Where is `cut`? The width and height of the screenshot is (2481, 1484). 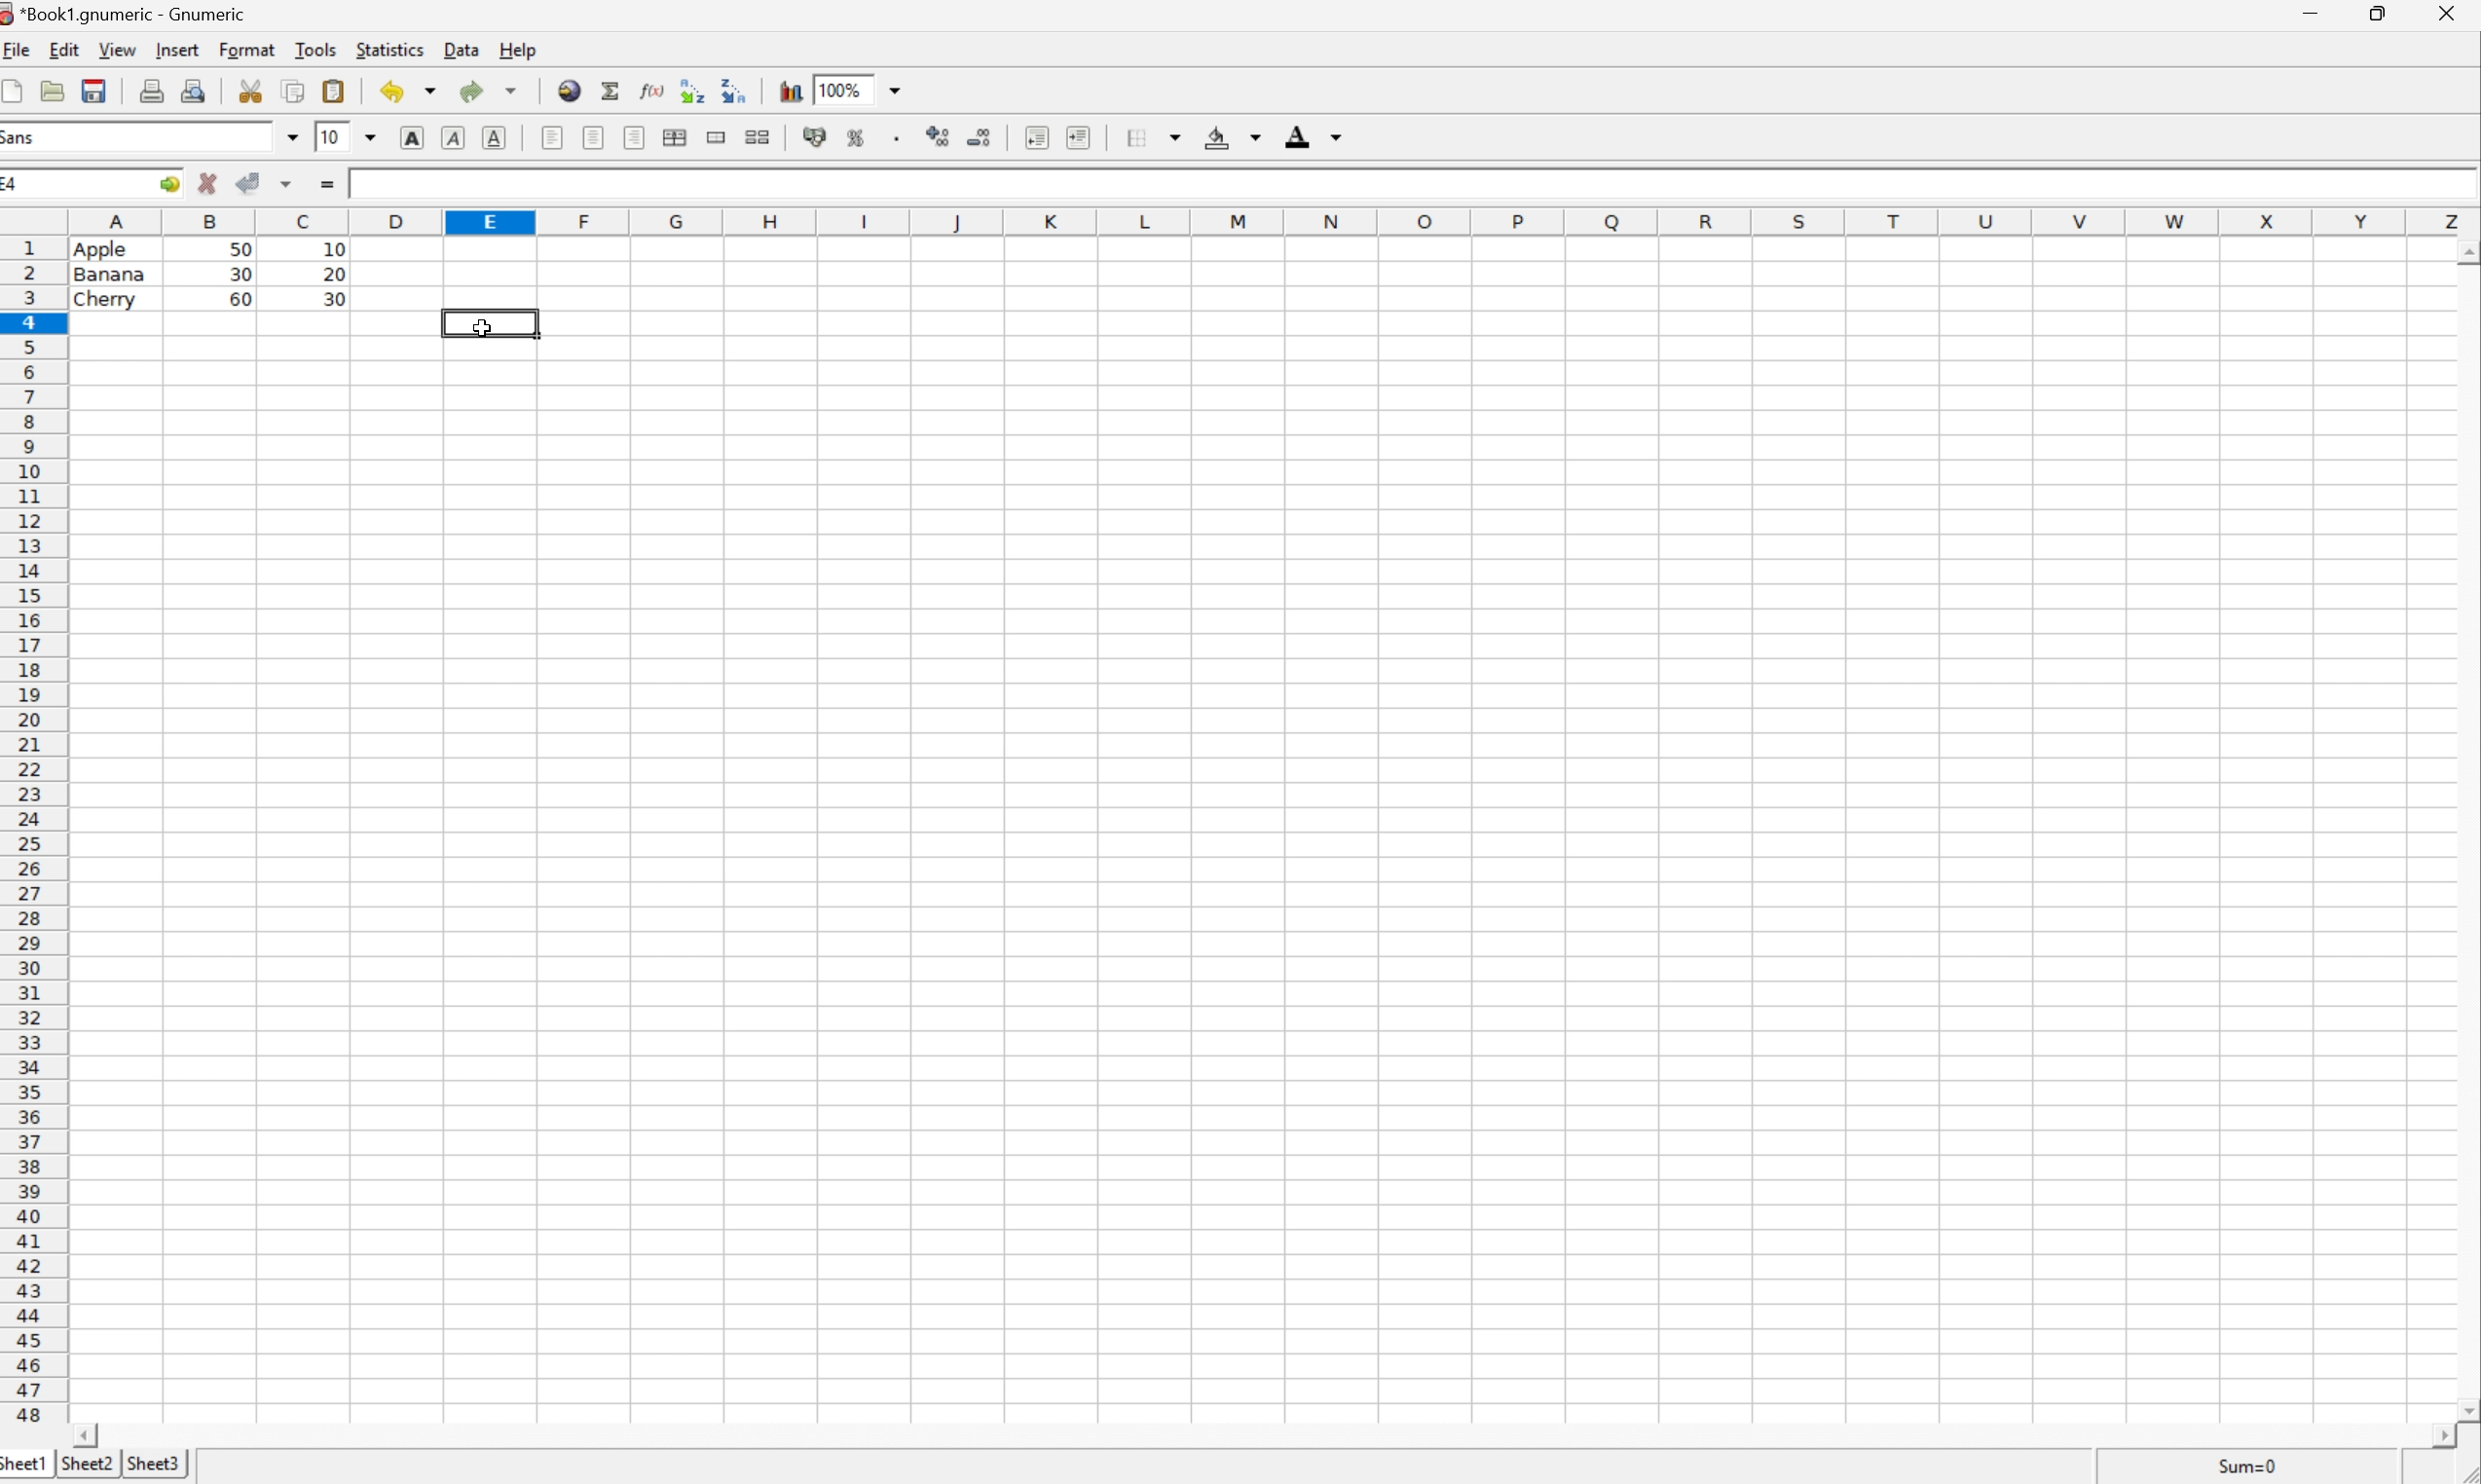 cut is located at coordinates (250, 89).